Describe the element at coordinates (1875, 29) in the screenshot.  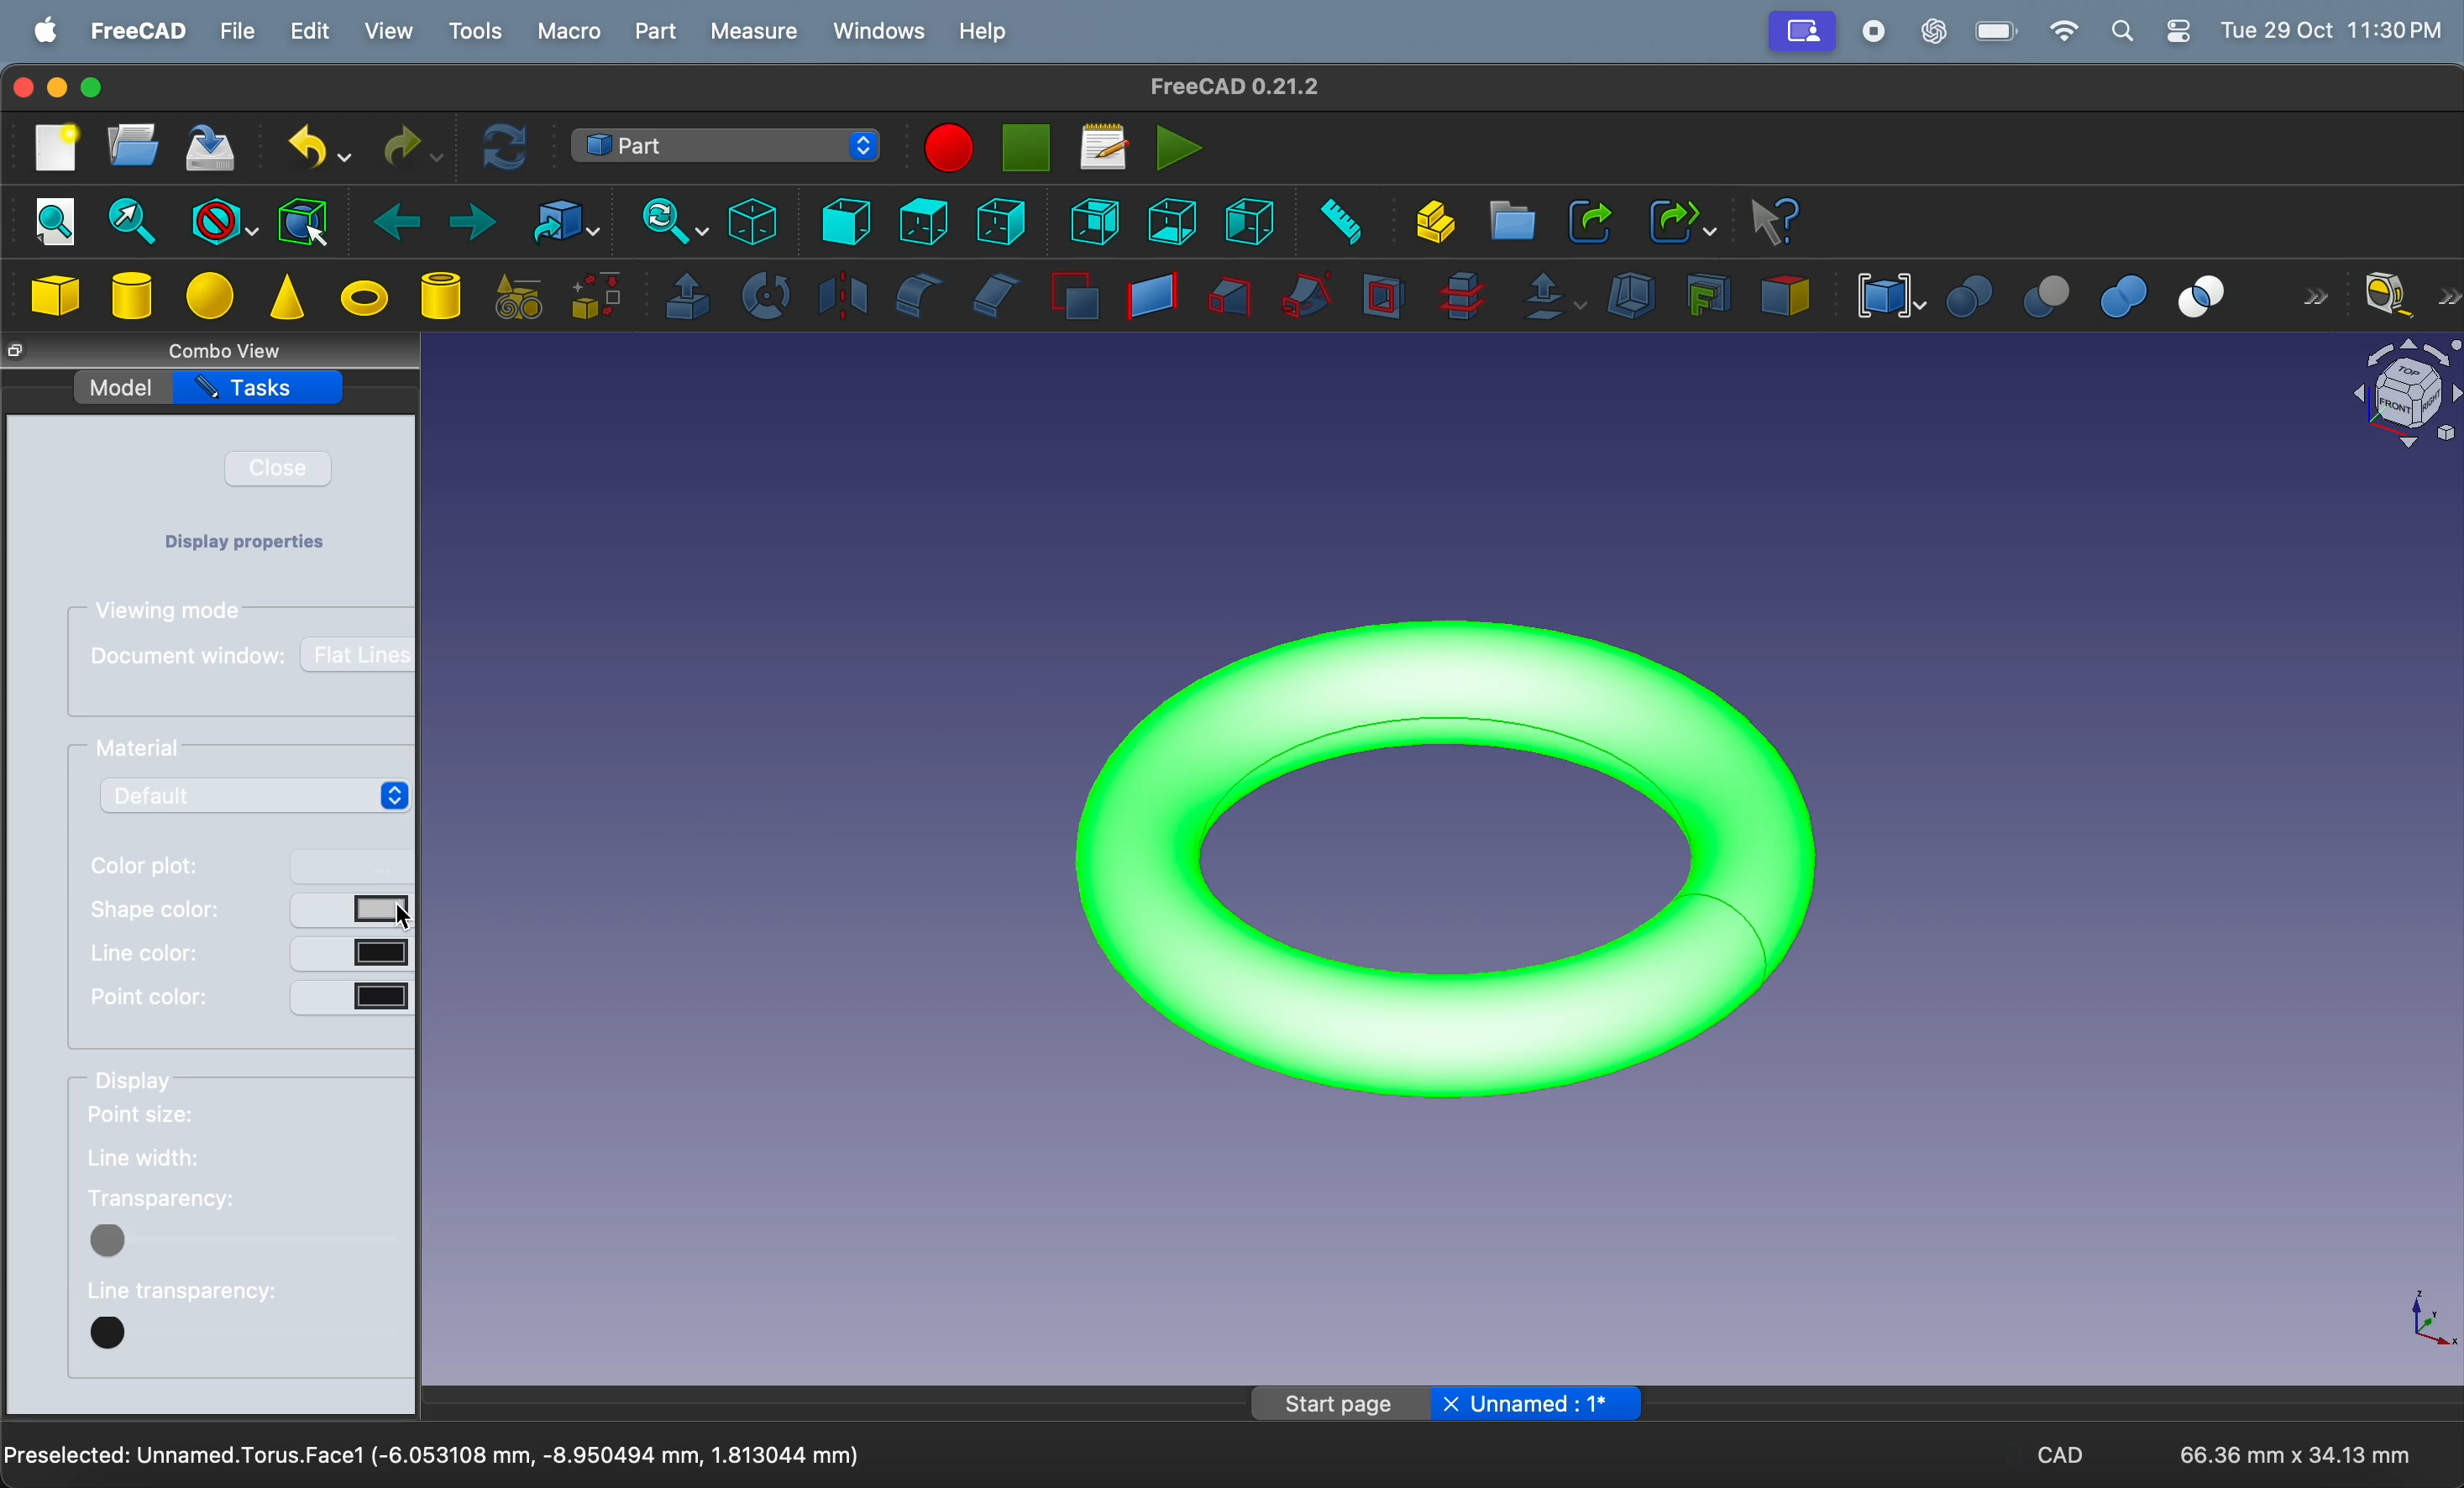
I see `record` at that location.